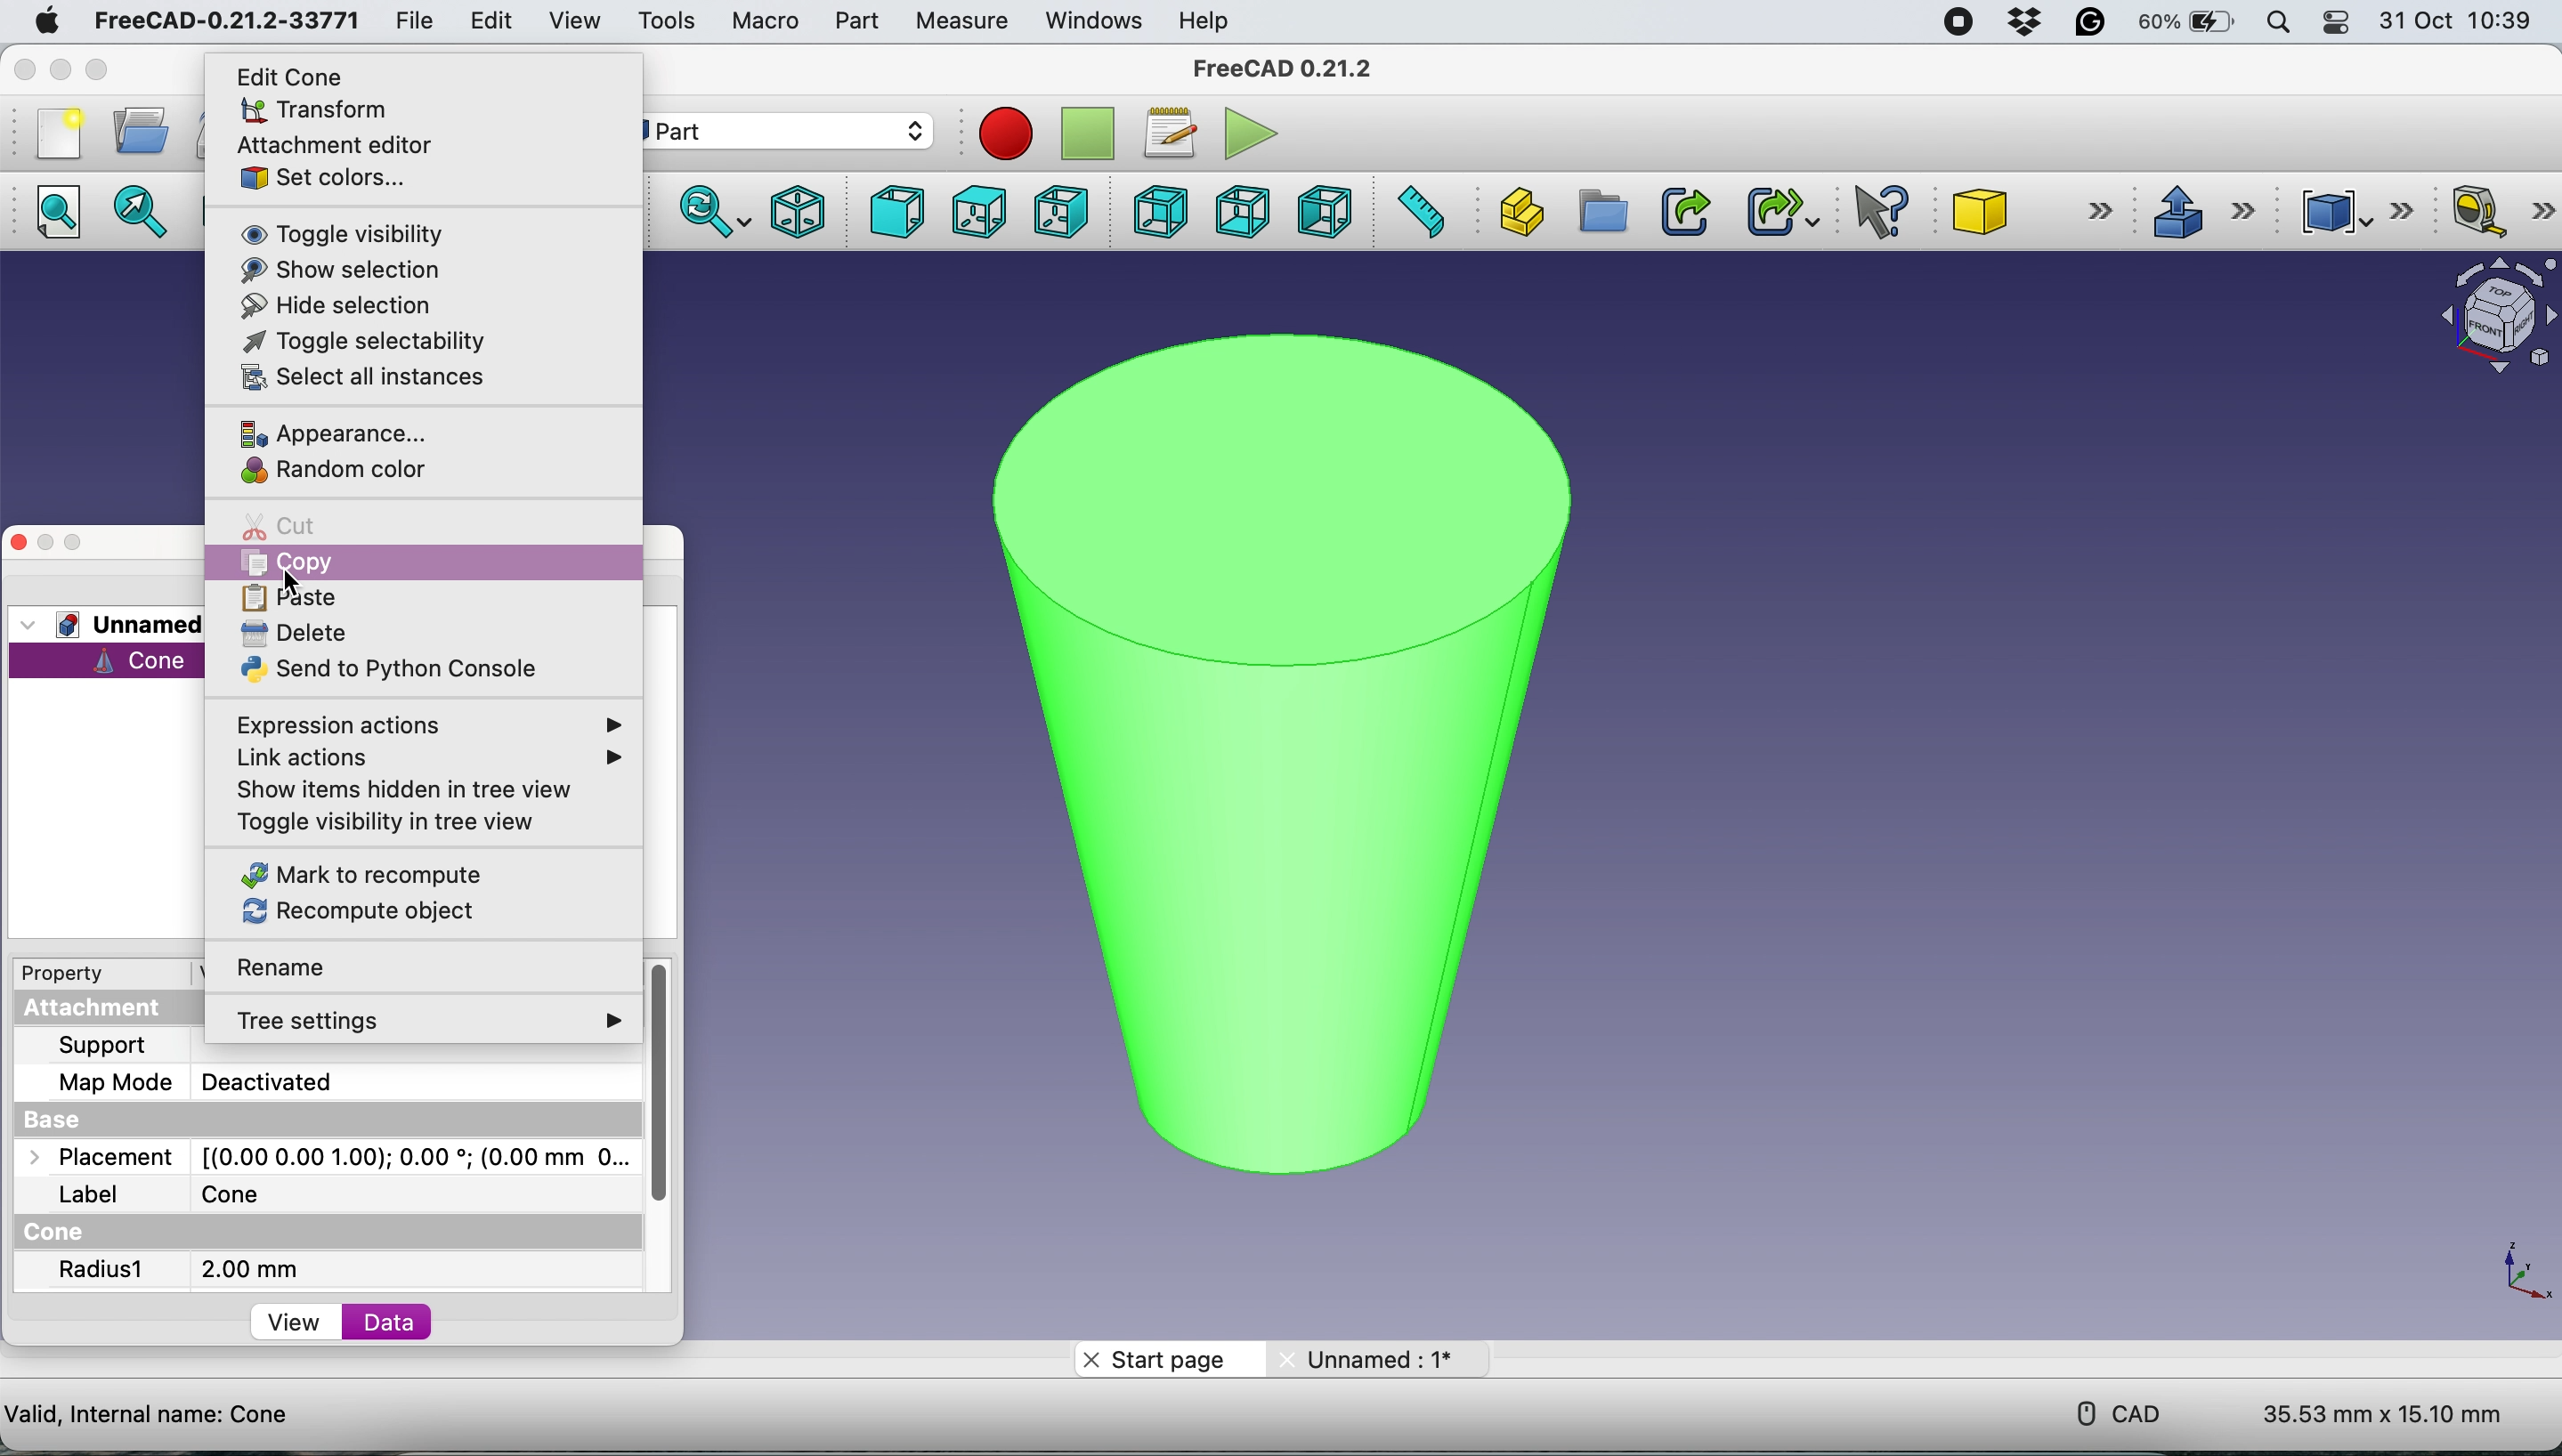 The image size is (2562, 1456). Describe the element at coordinates (1602, 213) in the screenshot. I see `create group` at that location.